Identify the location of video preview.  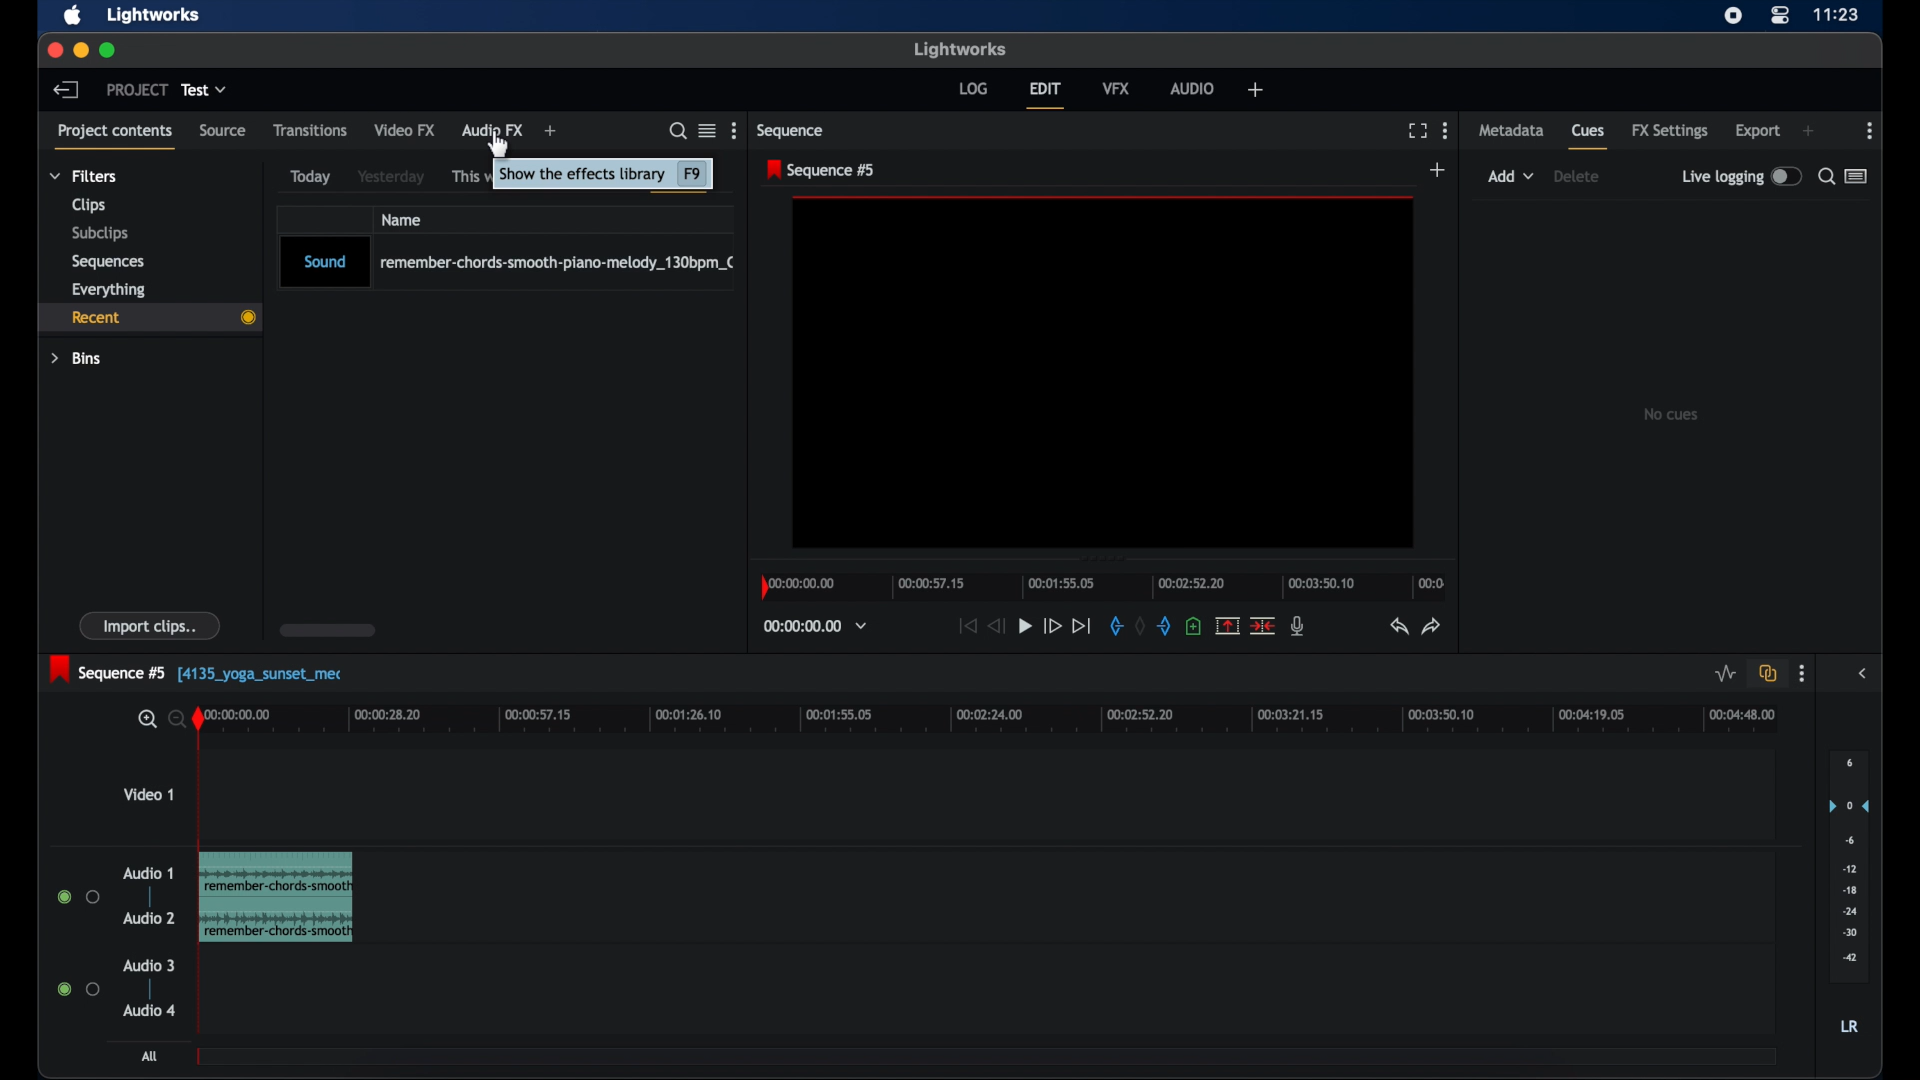
(1104, 373).